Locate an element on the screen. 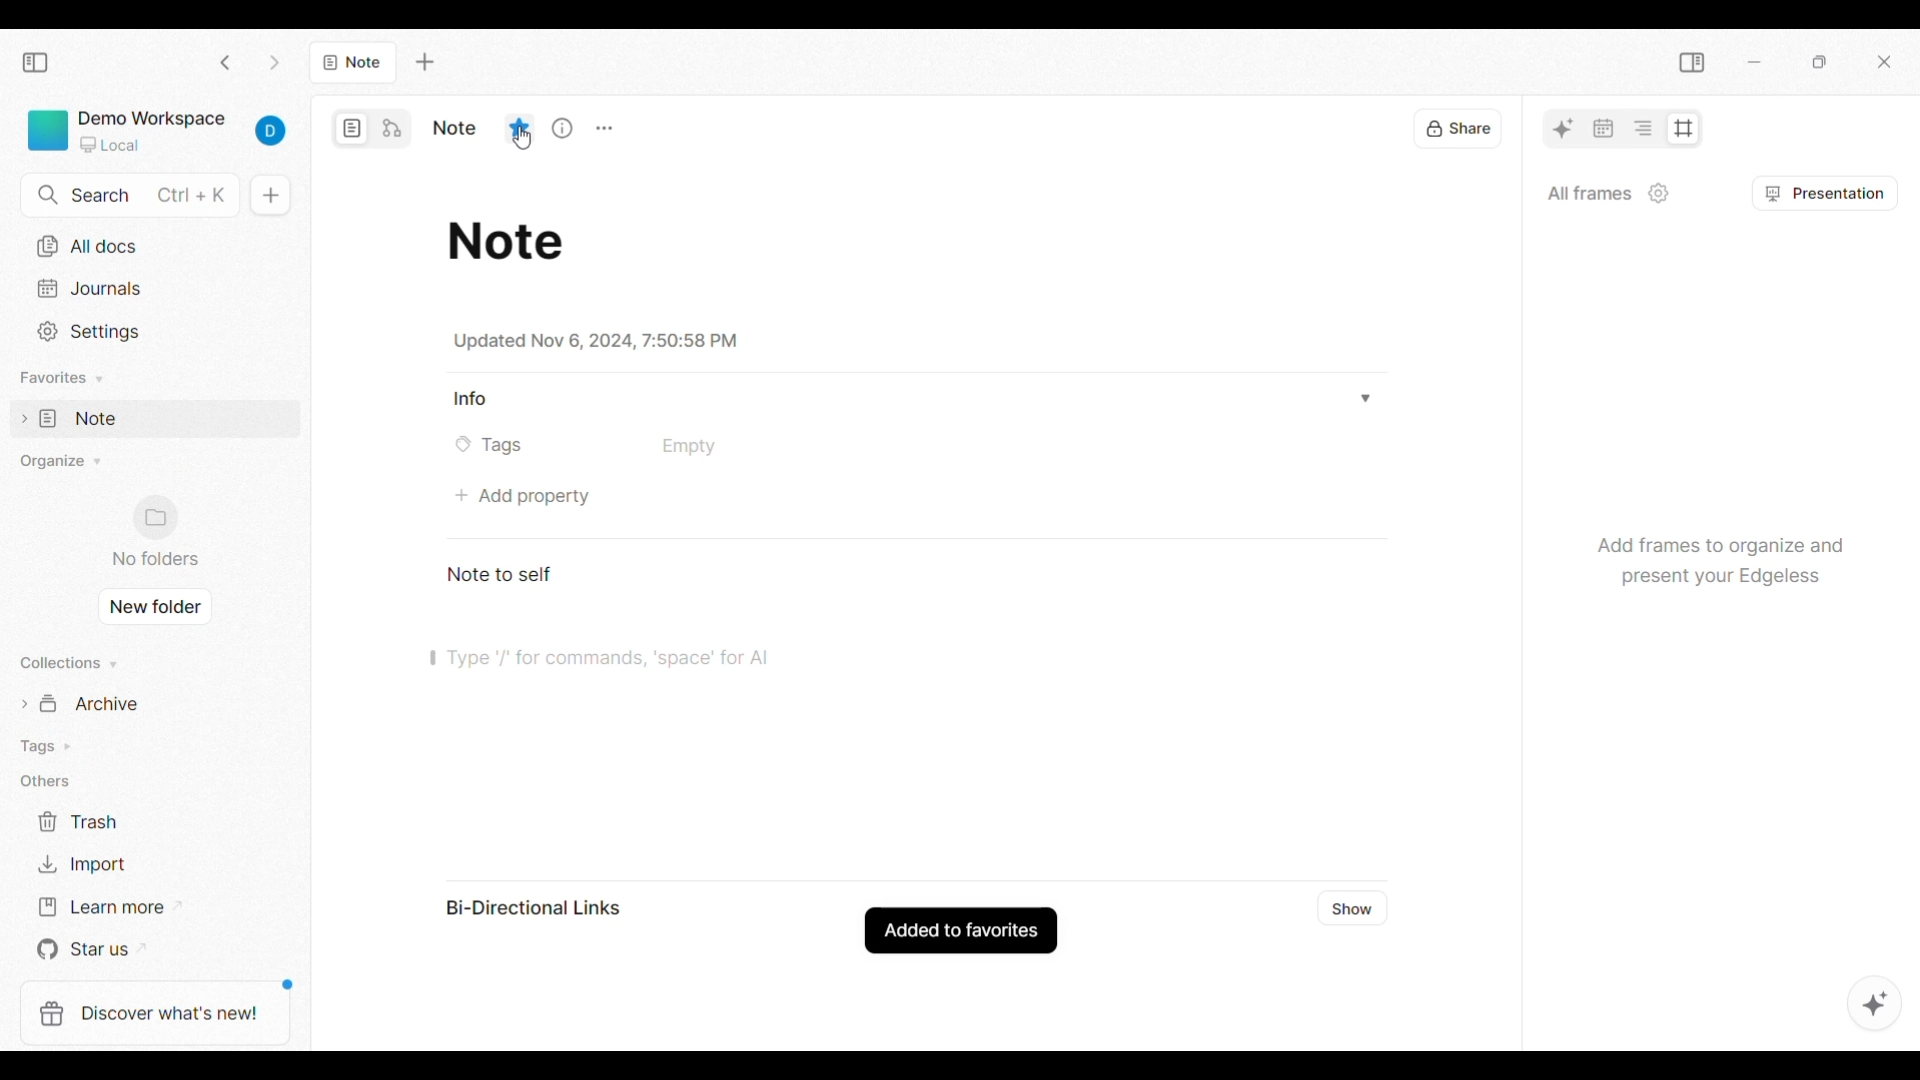 The image size is (1920, 1080). star us is located at coordinates (118, 951).